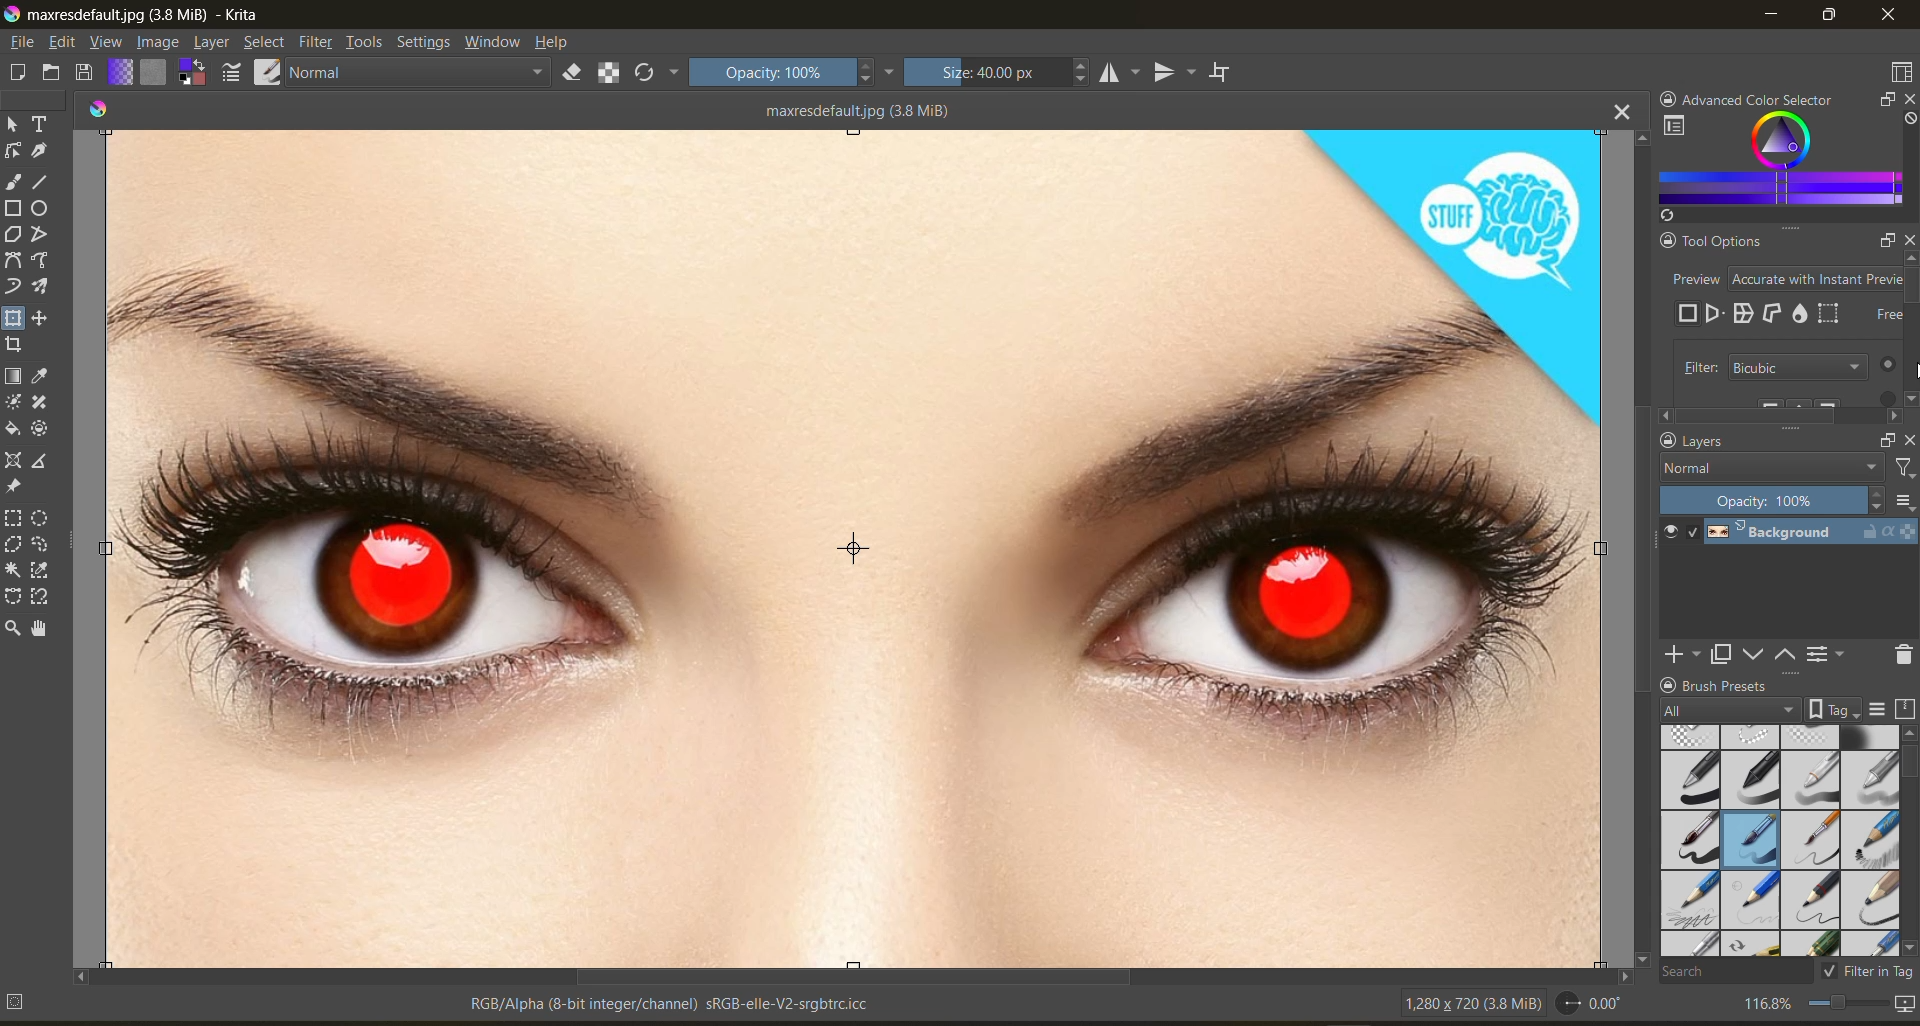  What do you see at coordinates (87, 72) in the screenshot?
I see `save` at bounding box center [87, 72].